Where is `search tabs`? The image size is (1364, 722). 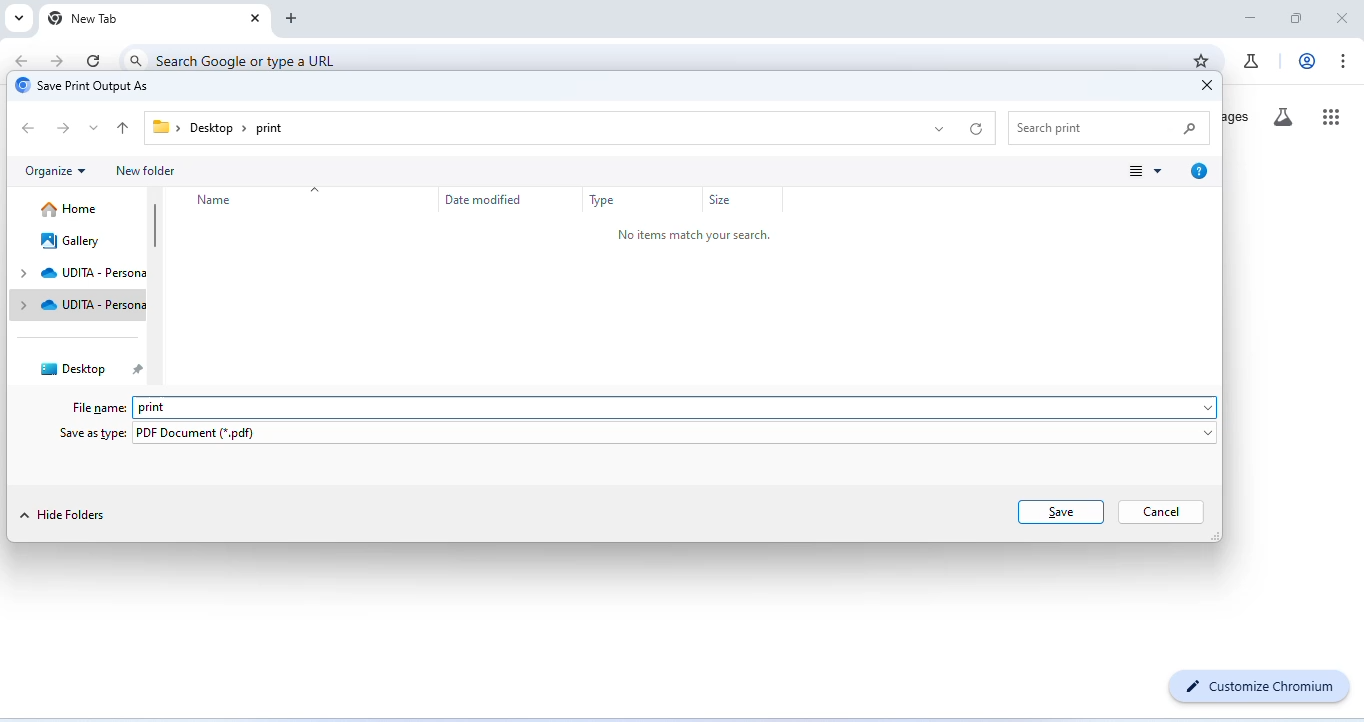
search tabs is located at coordinates (20, 18).